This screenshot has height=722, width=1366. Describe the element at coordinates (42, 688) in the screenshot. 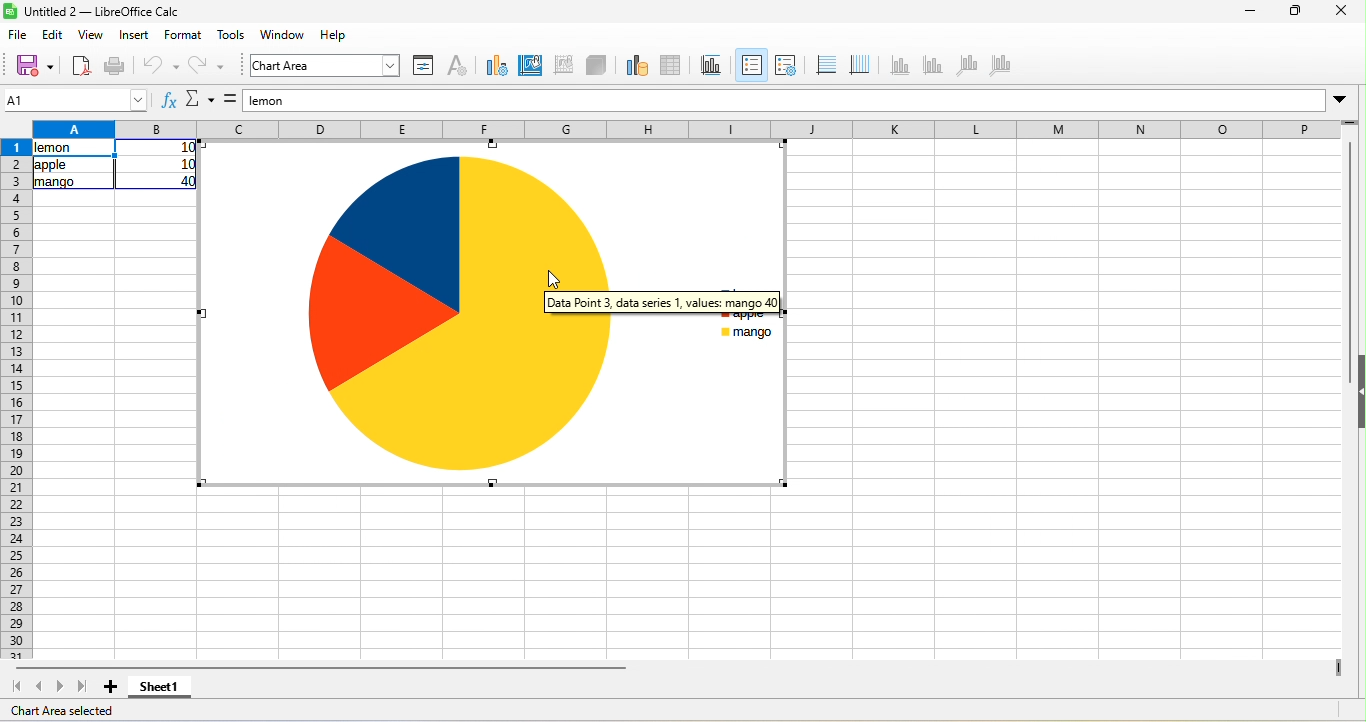

I see `scroll to previous sheet` at that location.